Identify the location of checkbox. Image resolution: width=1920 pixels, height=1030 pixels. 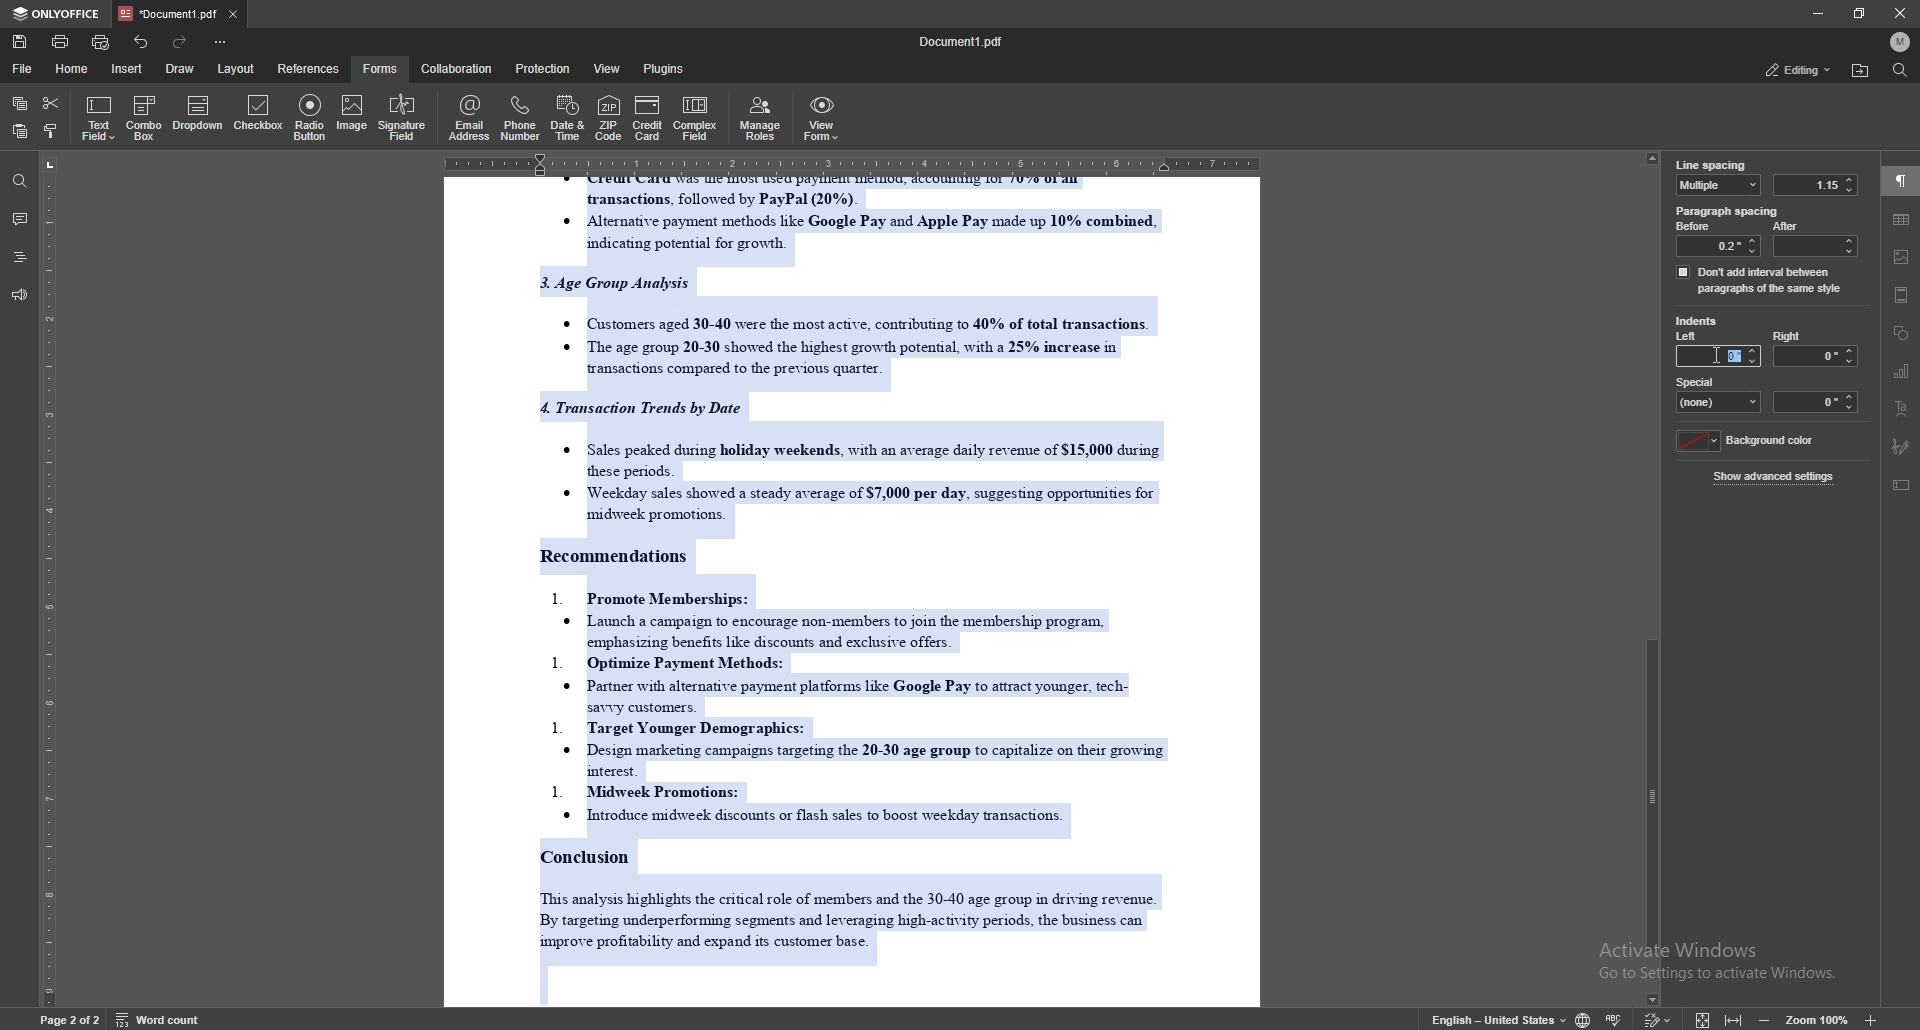
(260, 115).